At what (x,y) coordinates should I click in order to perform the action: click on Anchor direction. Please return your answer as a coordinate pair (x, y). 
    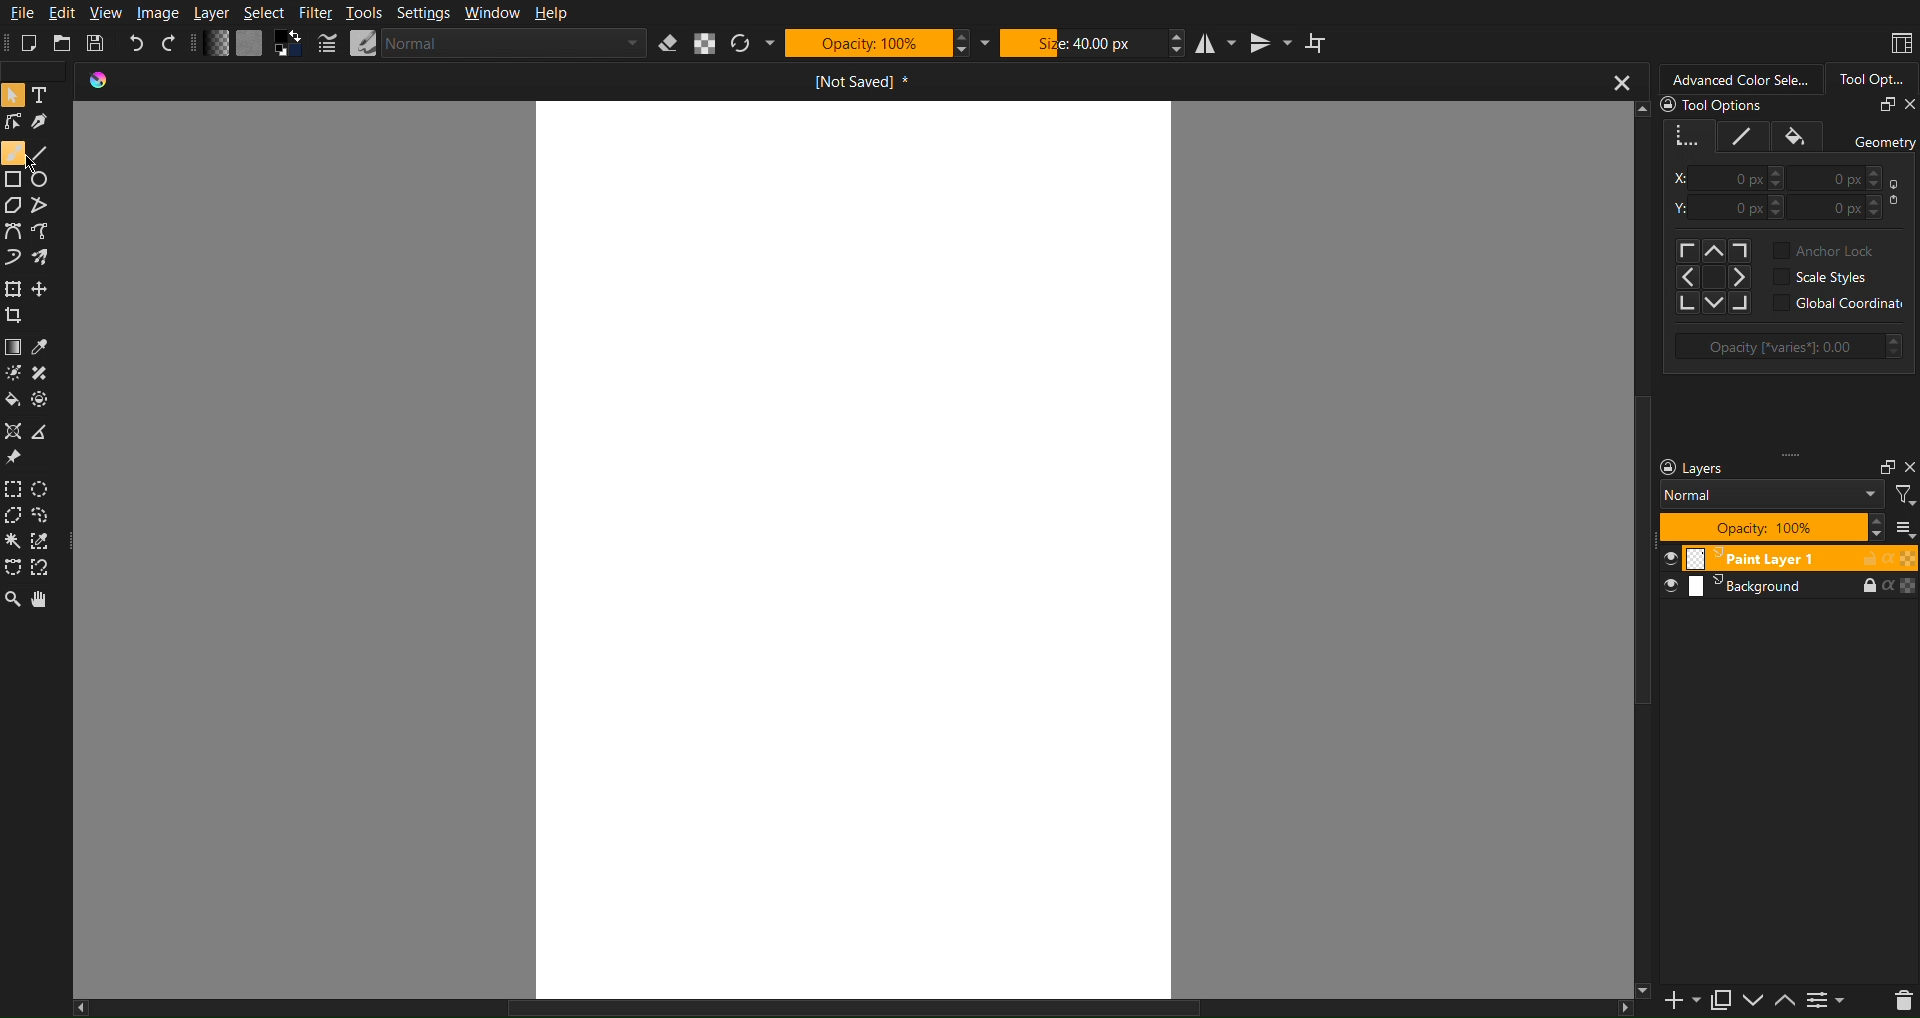
    Looking at the image, I should click on (1716, 277).